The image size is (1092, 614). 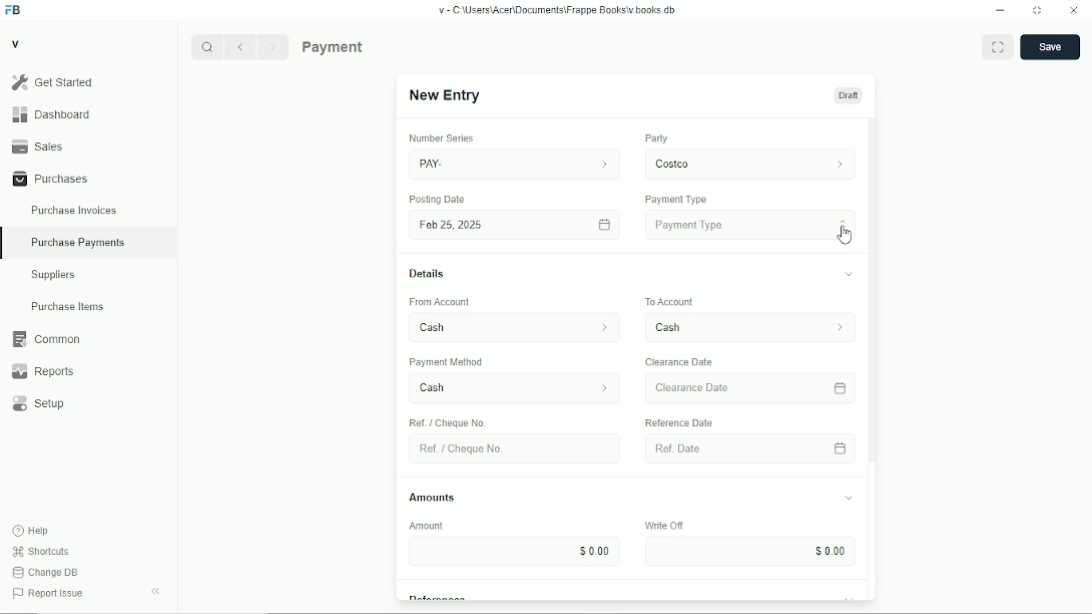 I want to click on Report Issue, so click(x=49, y=593).